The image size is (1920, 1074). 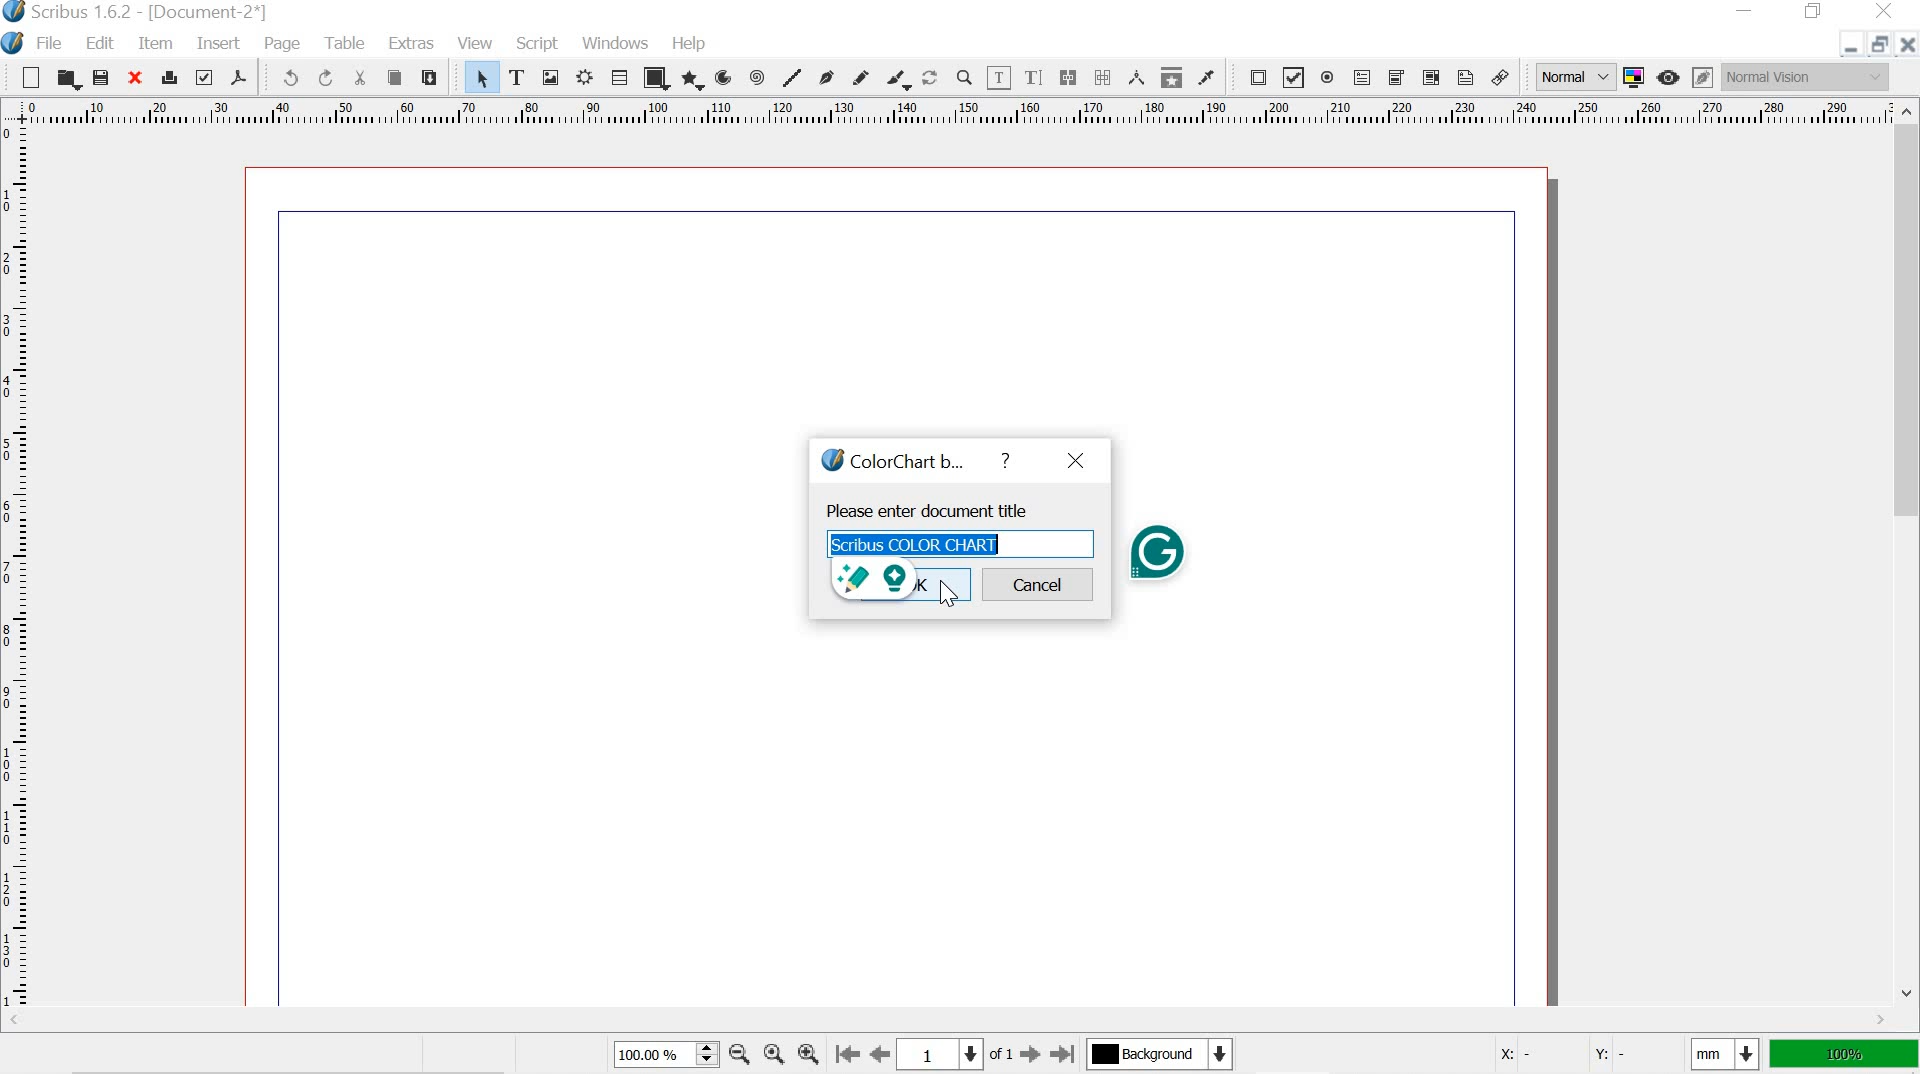 What do you see at coordinates (479, 76) in the screenshot?
I see `select item` at bounding box center [479, 76].